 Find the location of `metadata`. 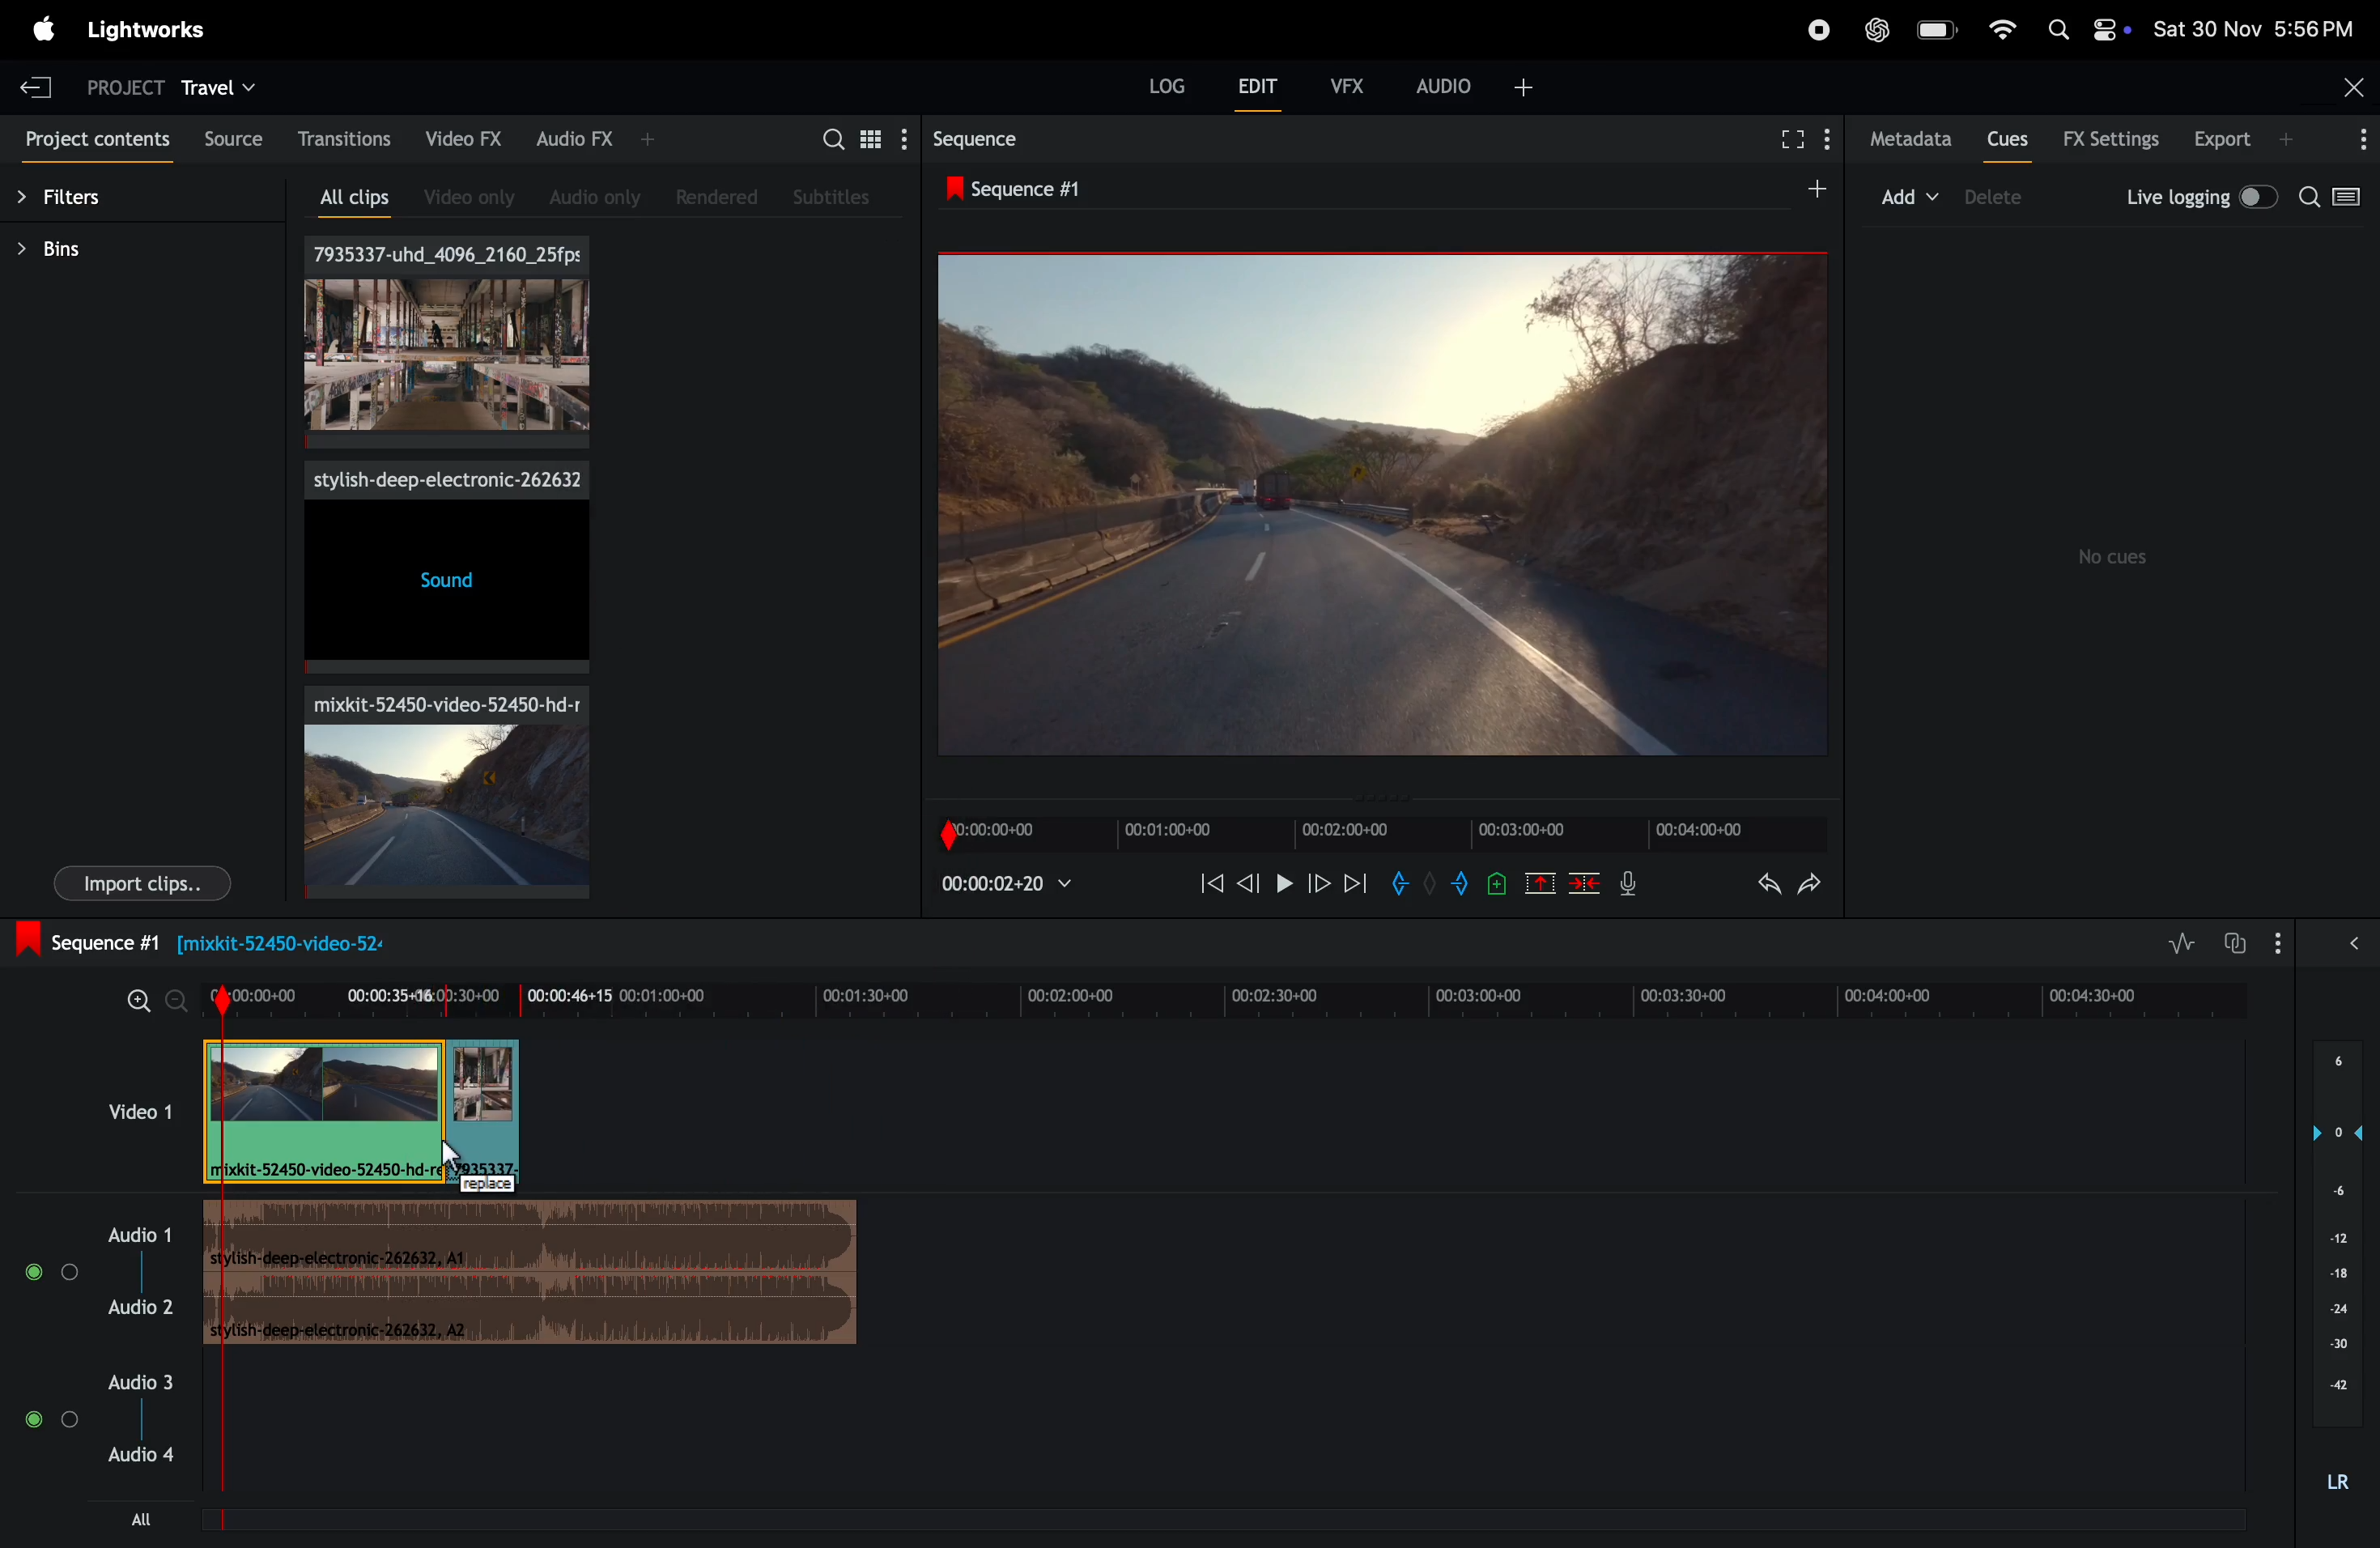

metadata is located at coordinates (1909, 138).